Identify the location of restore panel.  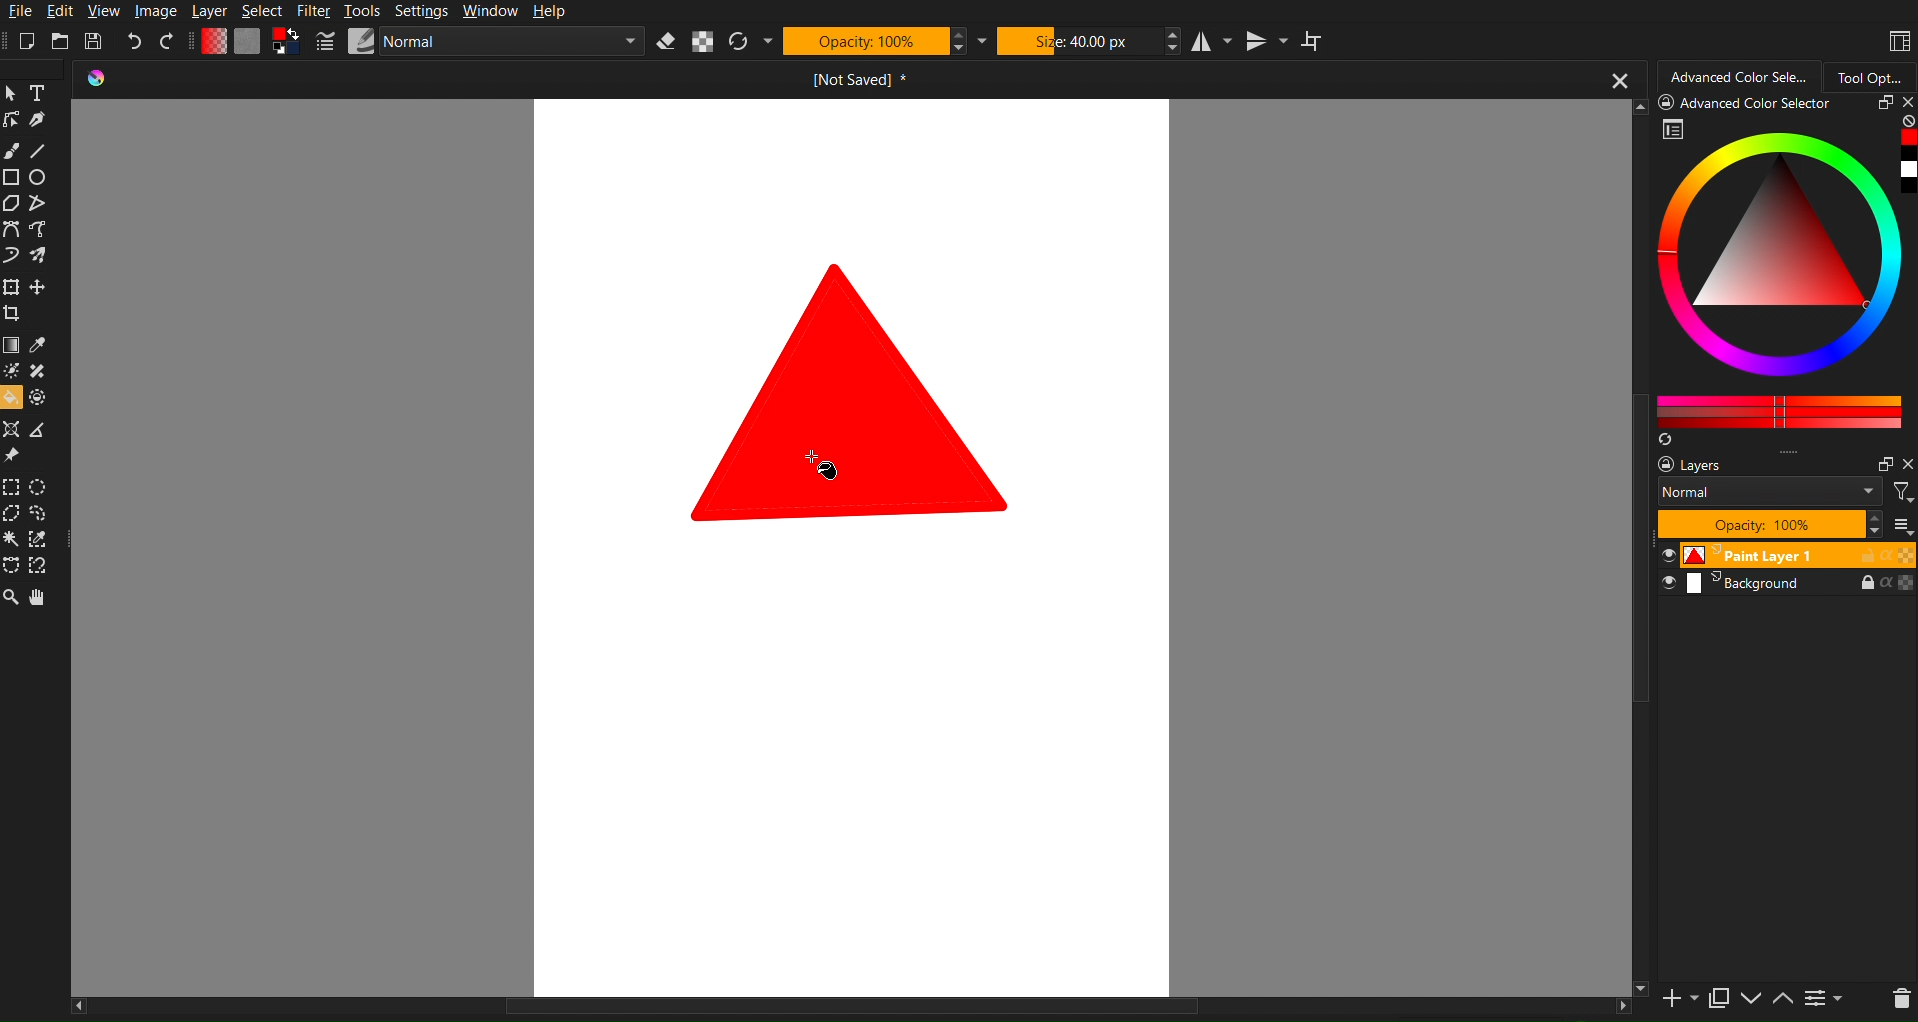
(1882, 464).